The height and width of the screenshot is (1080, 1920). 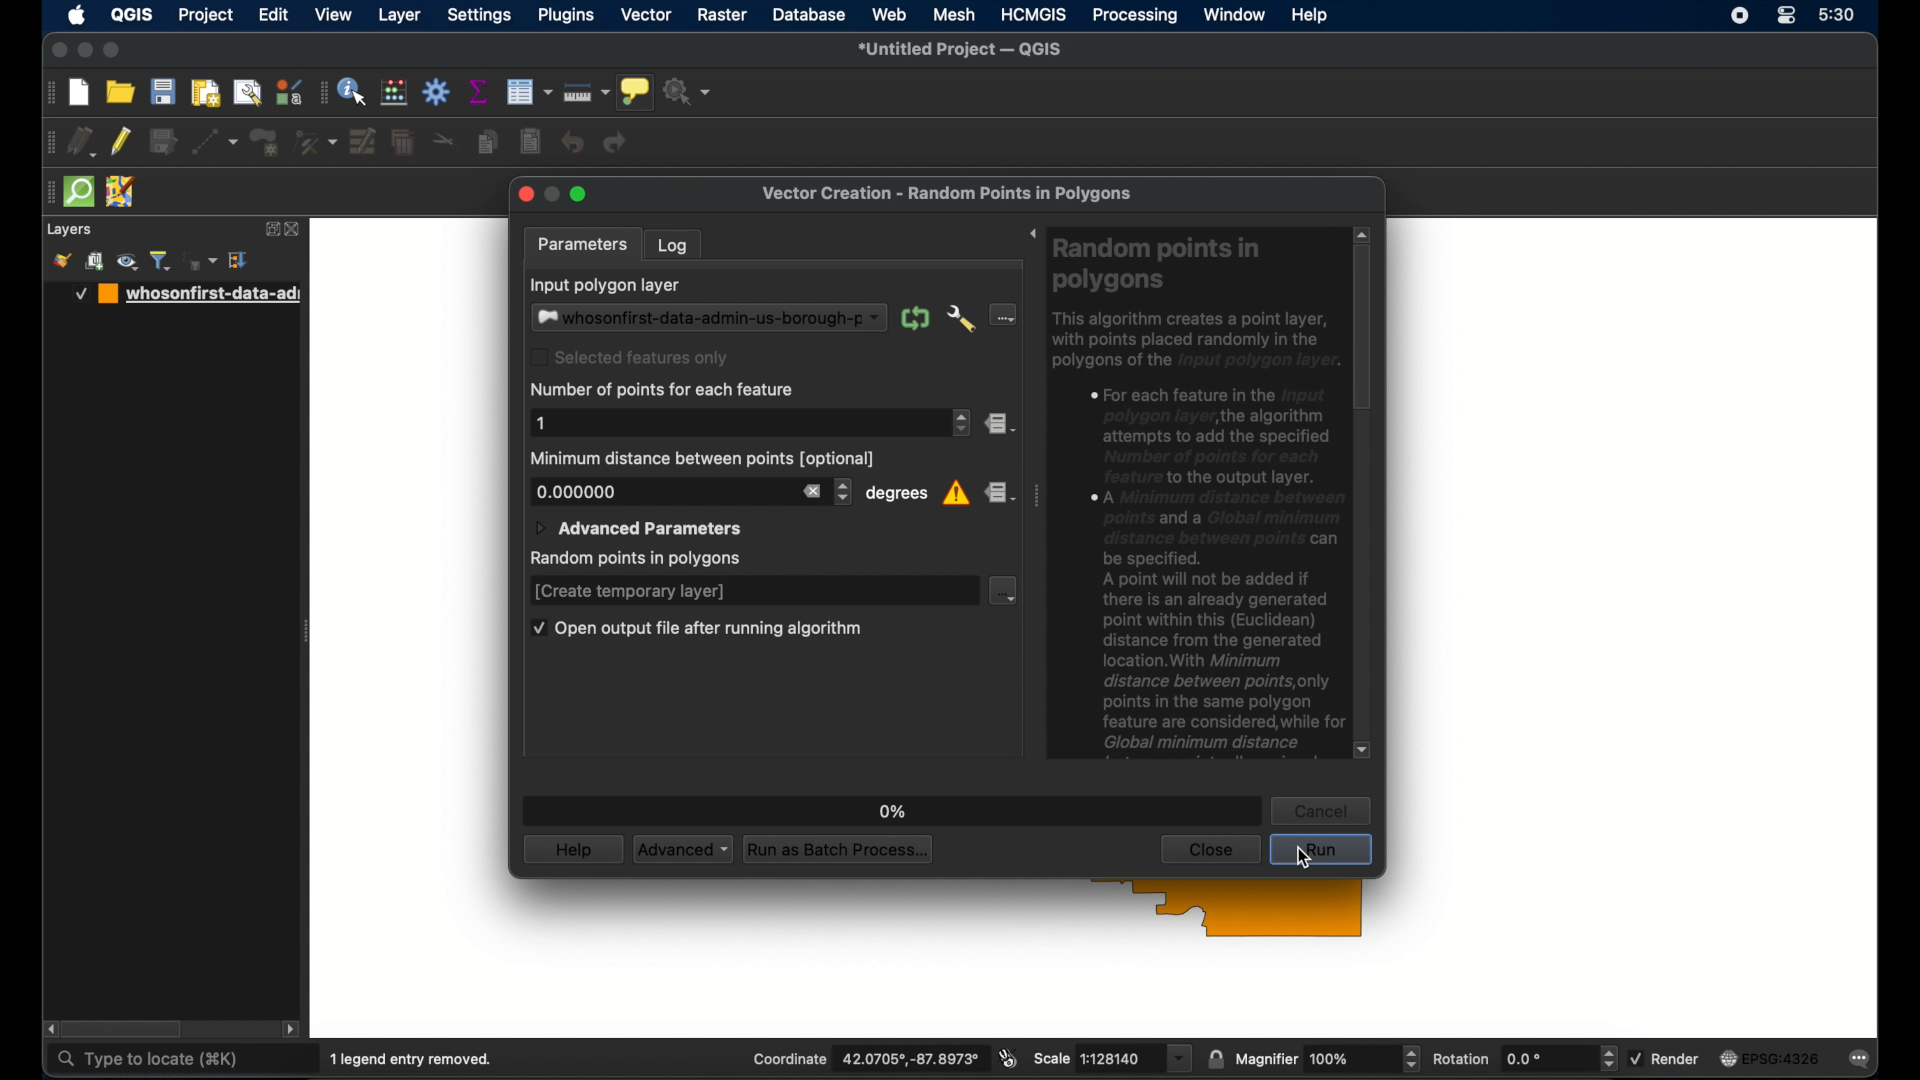 I want to click on database, so click(x=809, y=14).